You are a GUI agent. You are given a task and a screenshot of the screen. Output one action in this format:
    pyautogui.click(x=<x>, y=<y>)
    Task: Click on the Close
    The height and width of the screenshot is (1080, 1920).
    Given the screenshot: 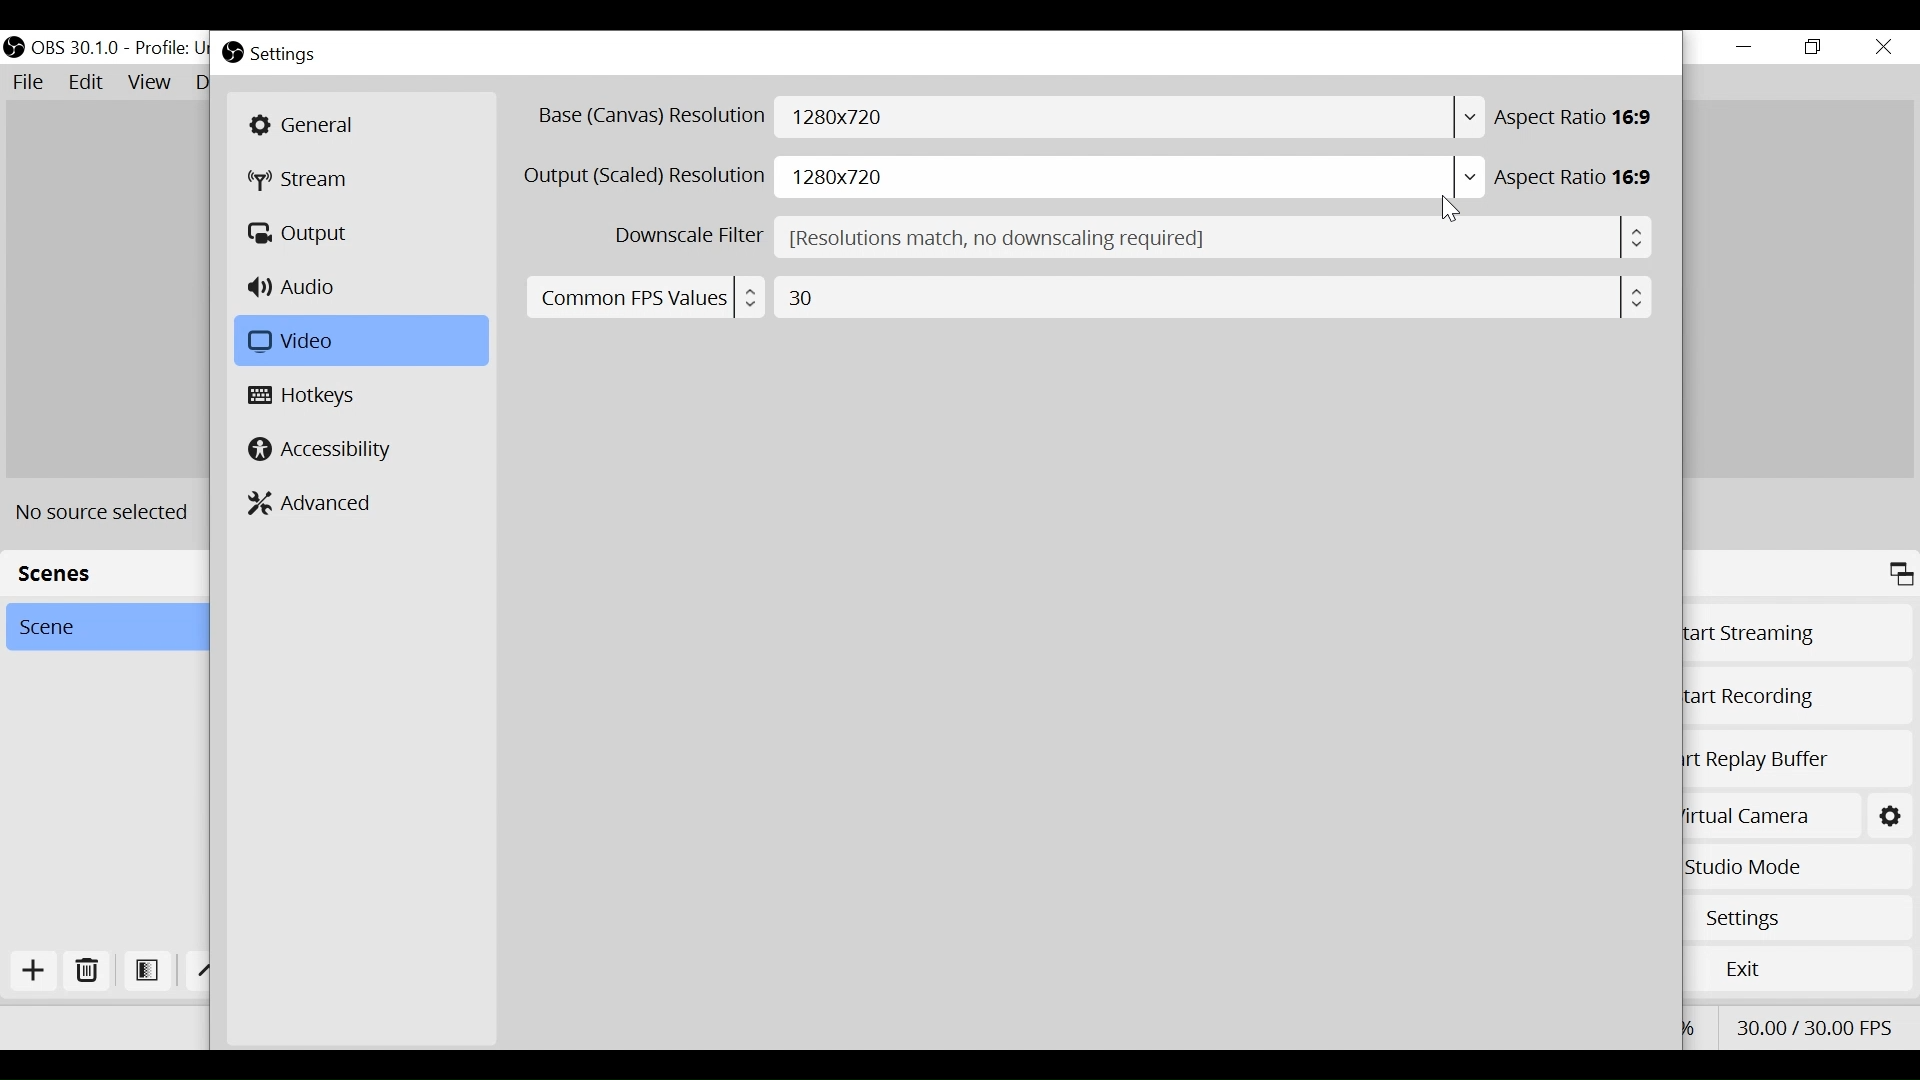 What is the action you would take?
    pyautogui.click(x=1883, y=46)
    